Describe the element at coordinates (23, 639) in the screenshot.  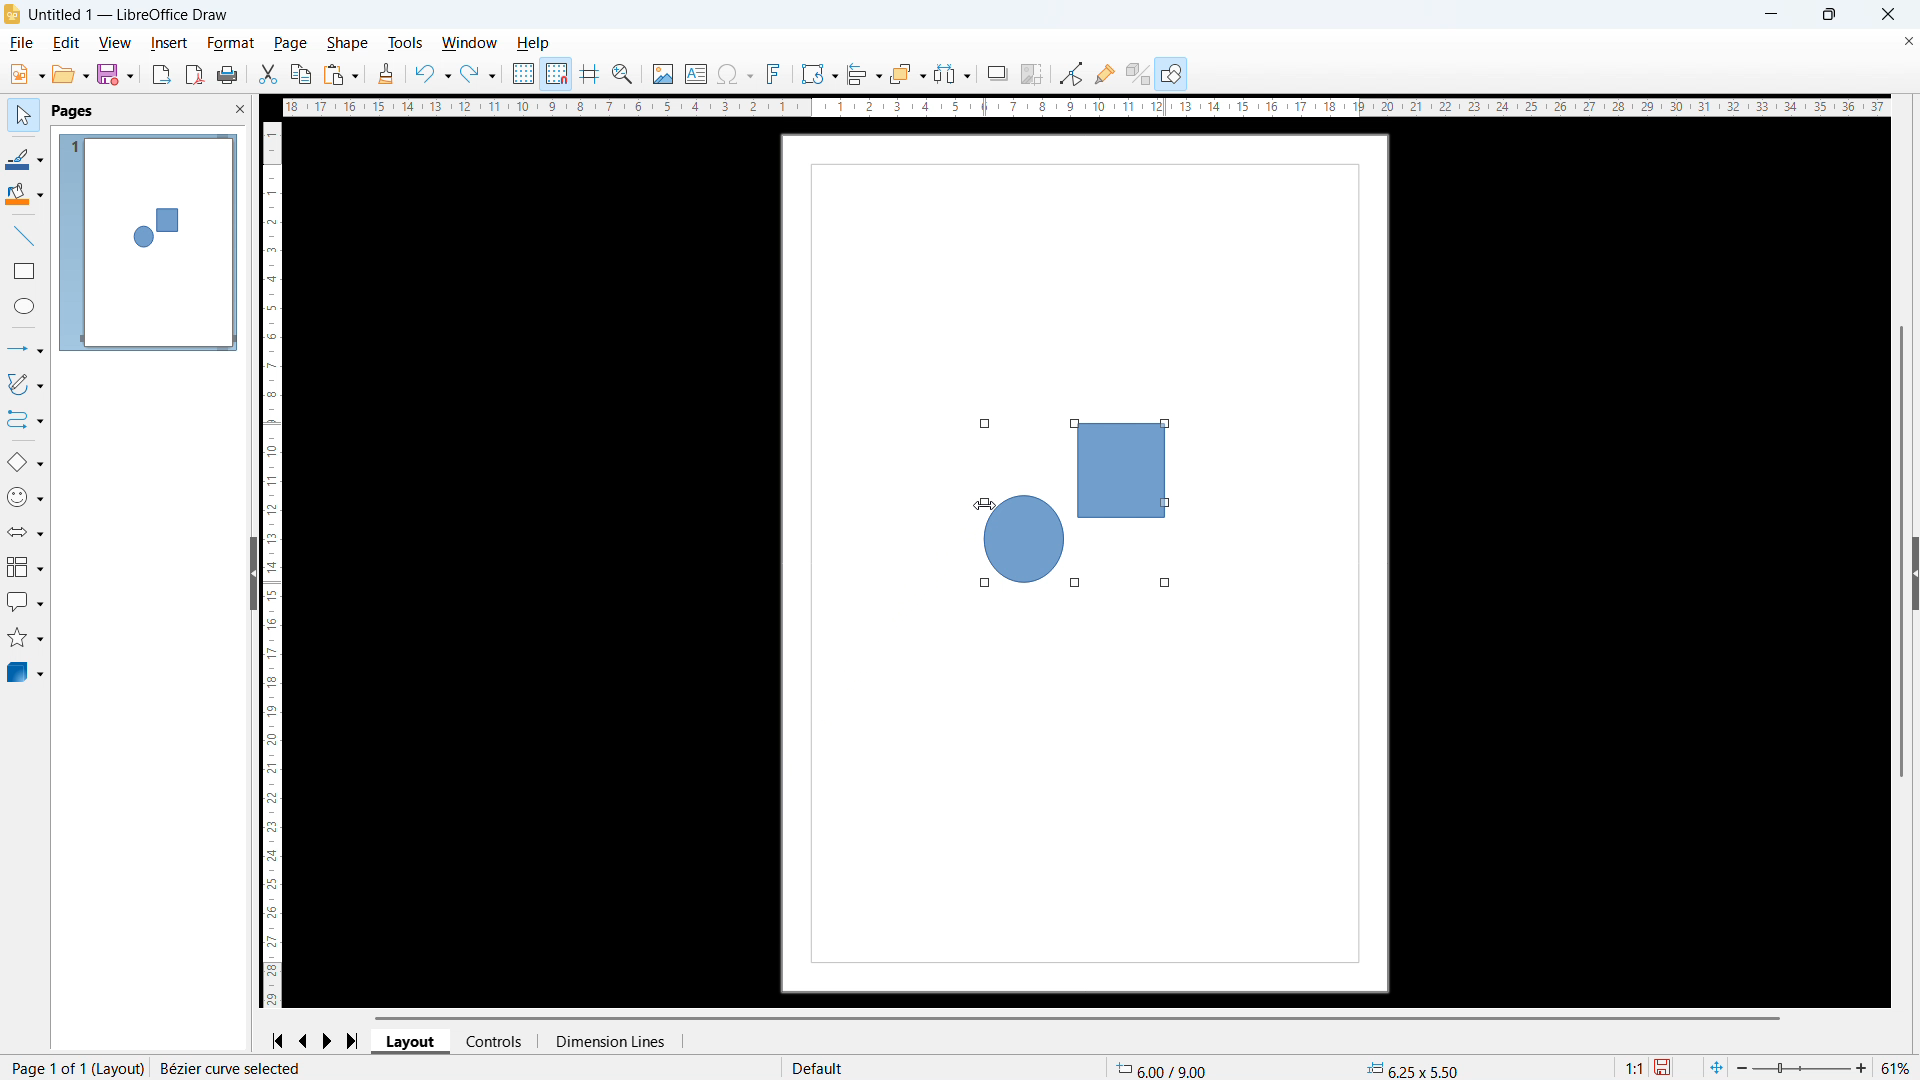
I see `Stars and banners ` at that location.